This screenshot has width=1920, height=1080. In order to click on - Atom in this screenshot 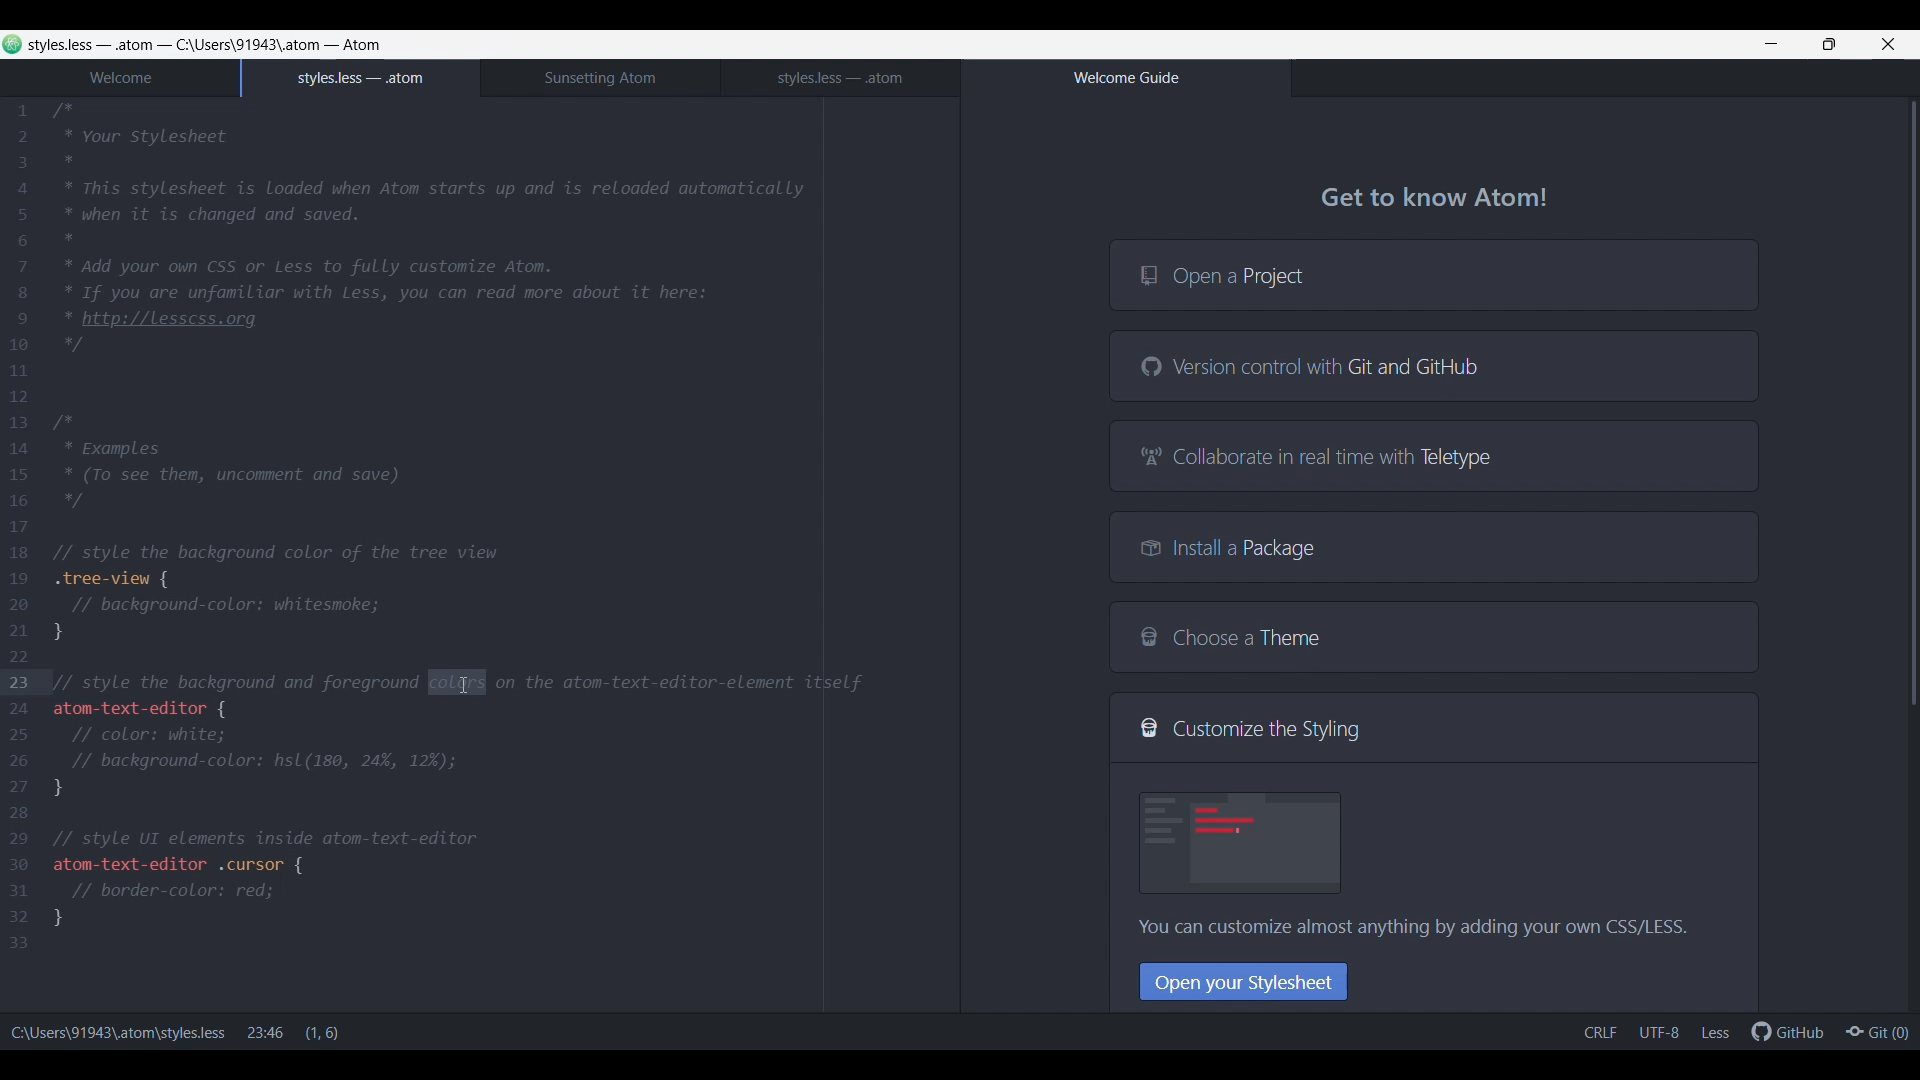, I will do `click(352, 44)`.